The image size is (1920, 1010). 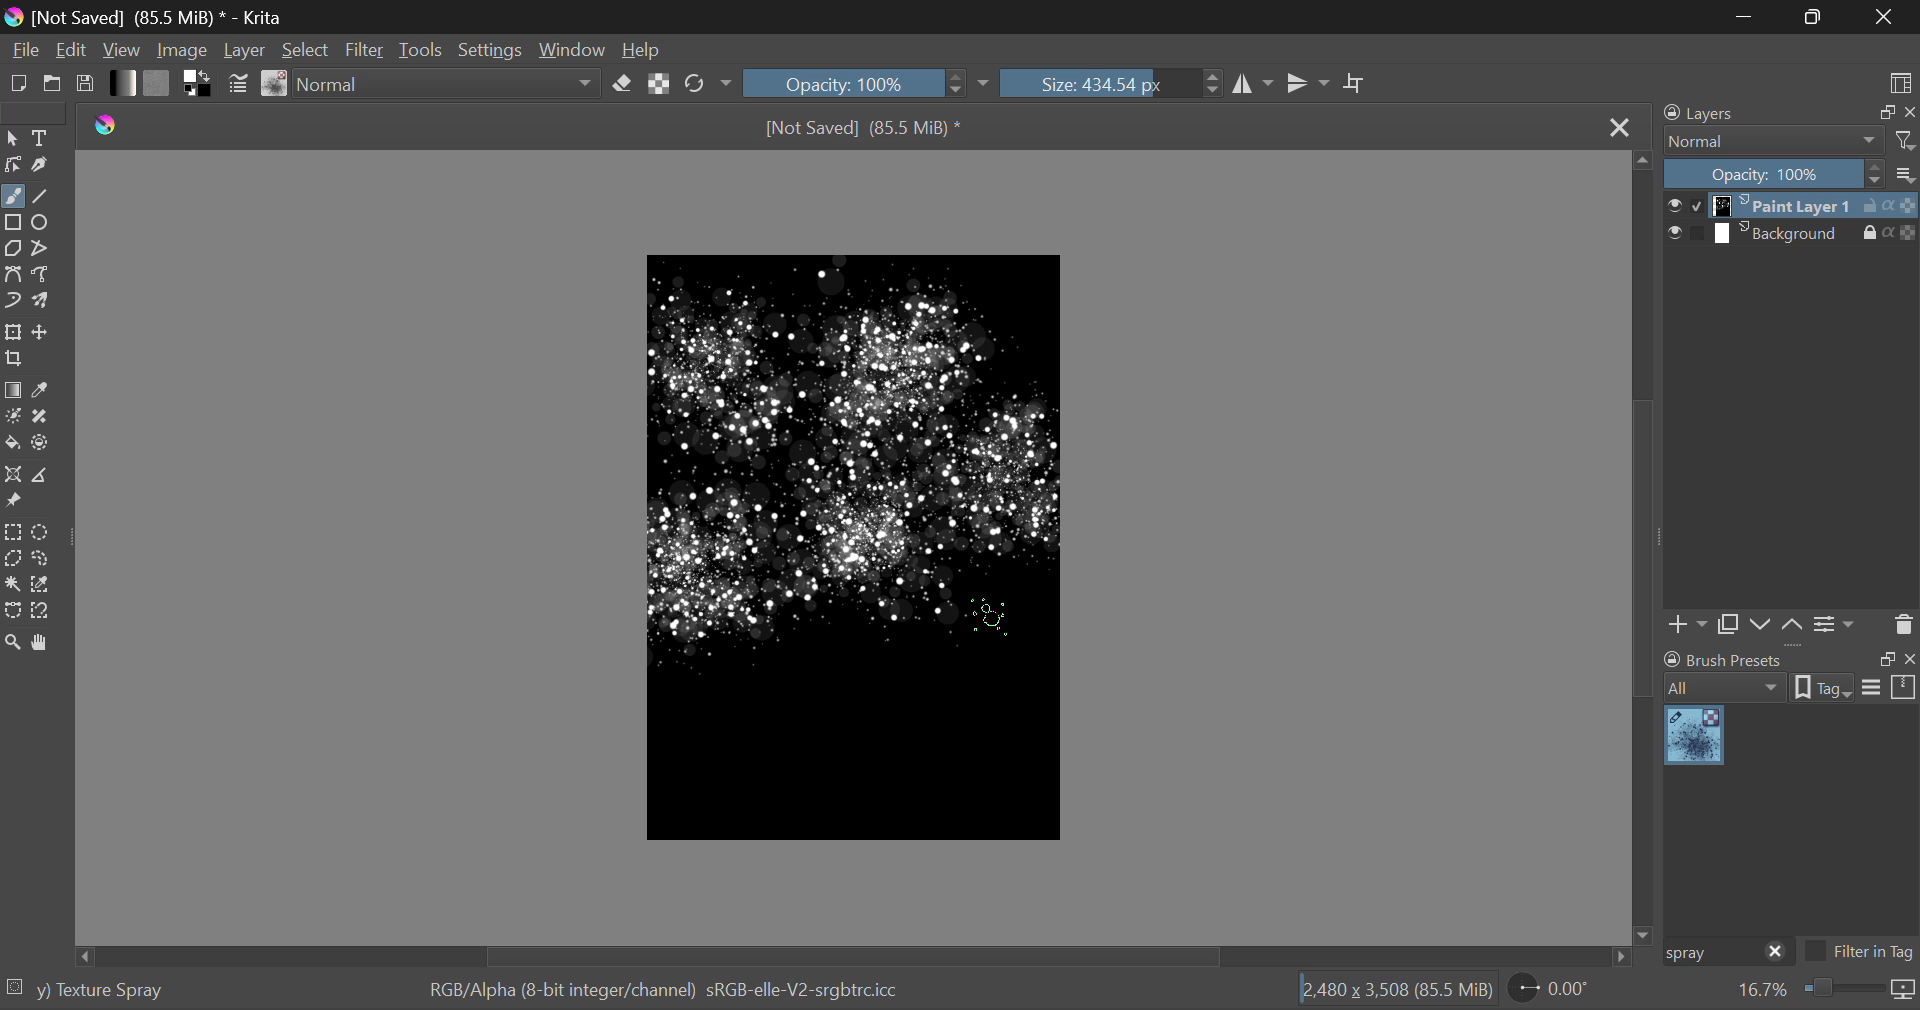 What do you see at coordinates (41, 198) in the screenshot?
I see `Line` at bounding box center [41, 198].